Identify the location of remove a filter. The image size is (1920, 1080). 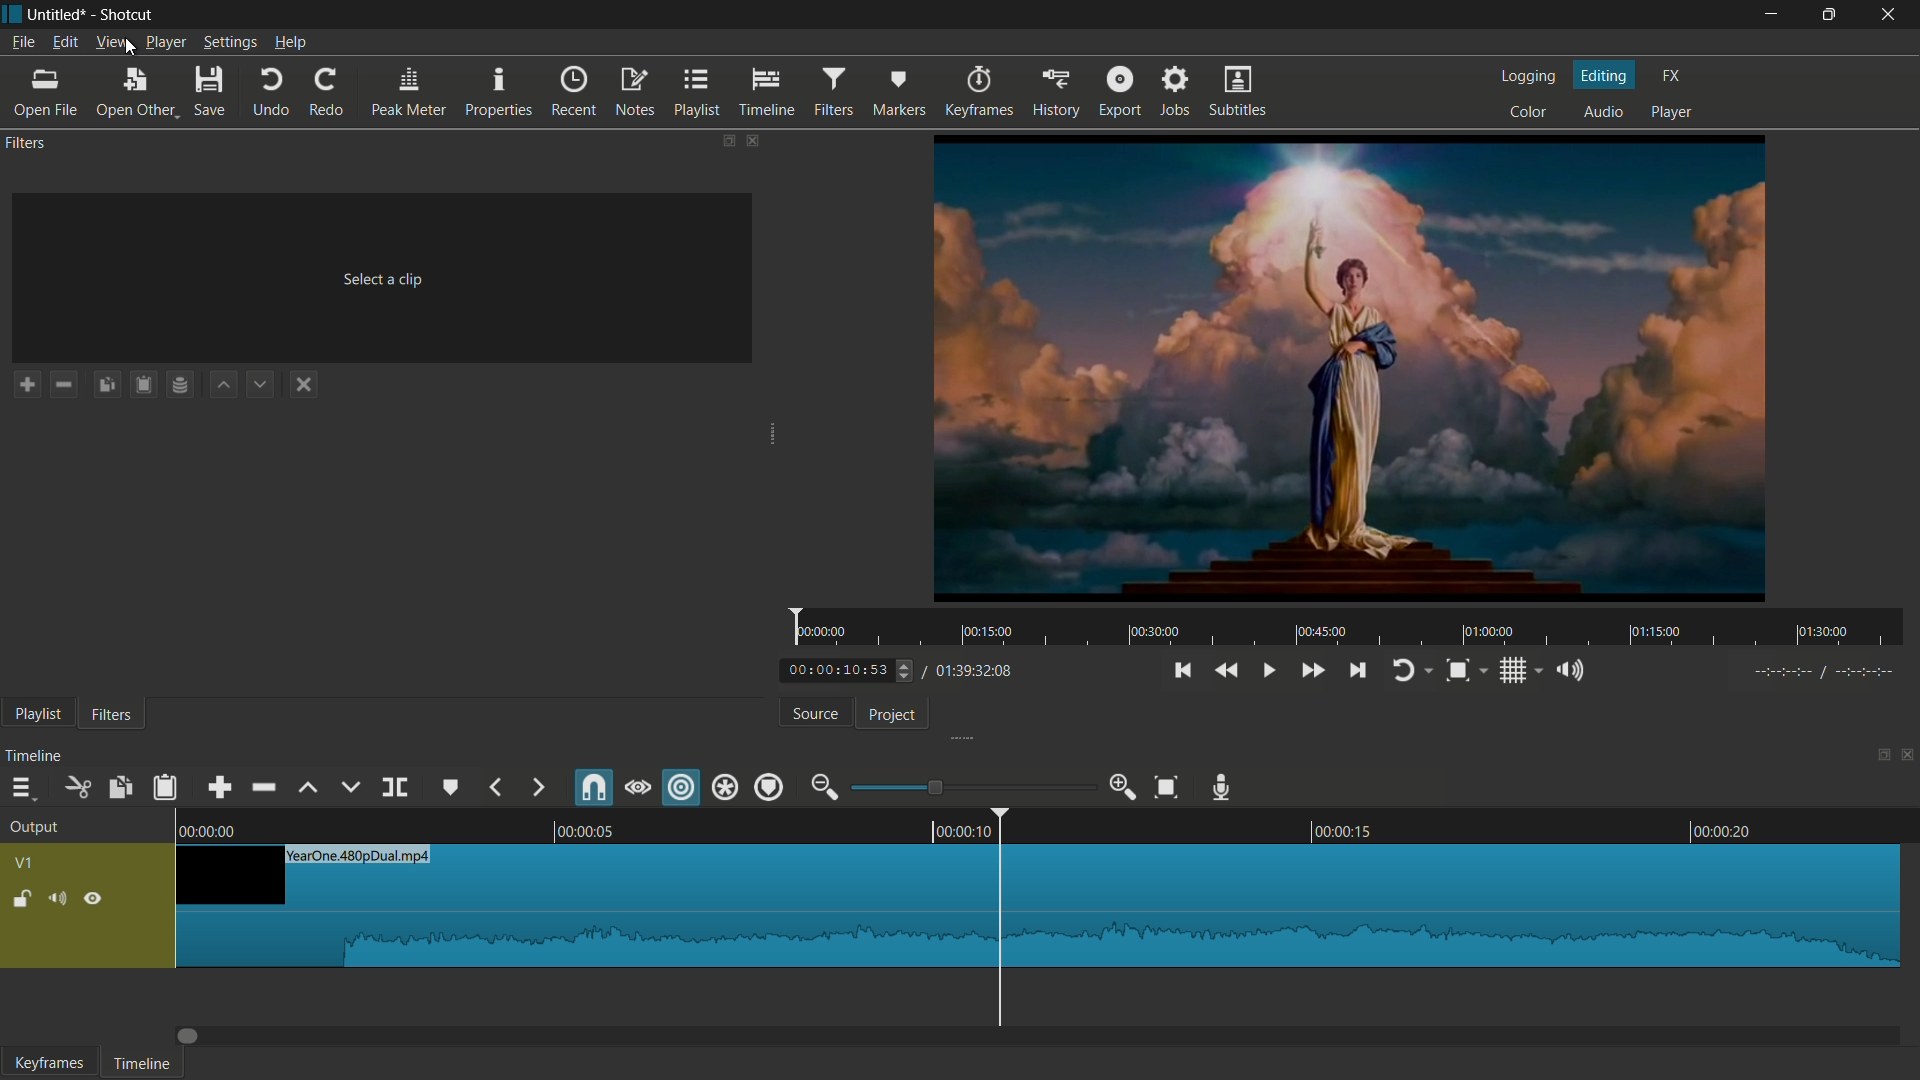
(63, 385).